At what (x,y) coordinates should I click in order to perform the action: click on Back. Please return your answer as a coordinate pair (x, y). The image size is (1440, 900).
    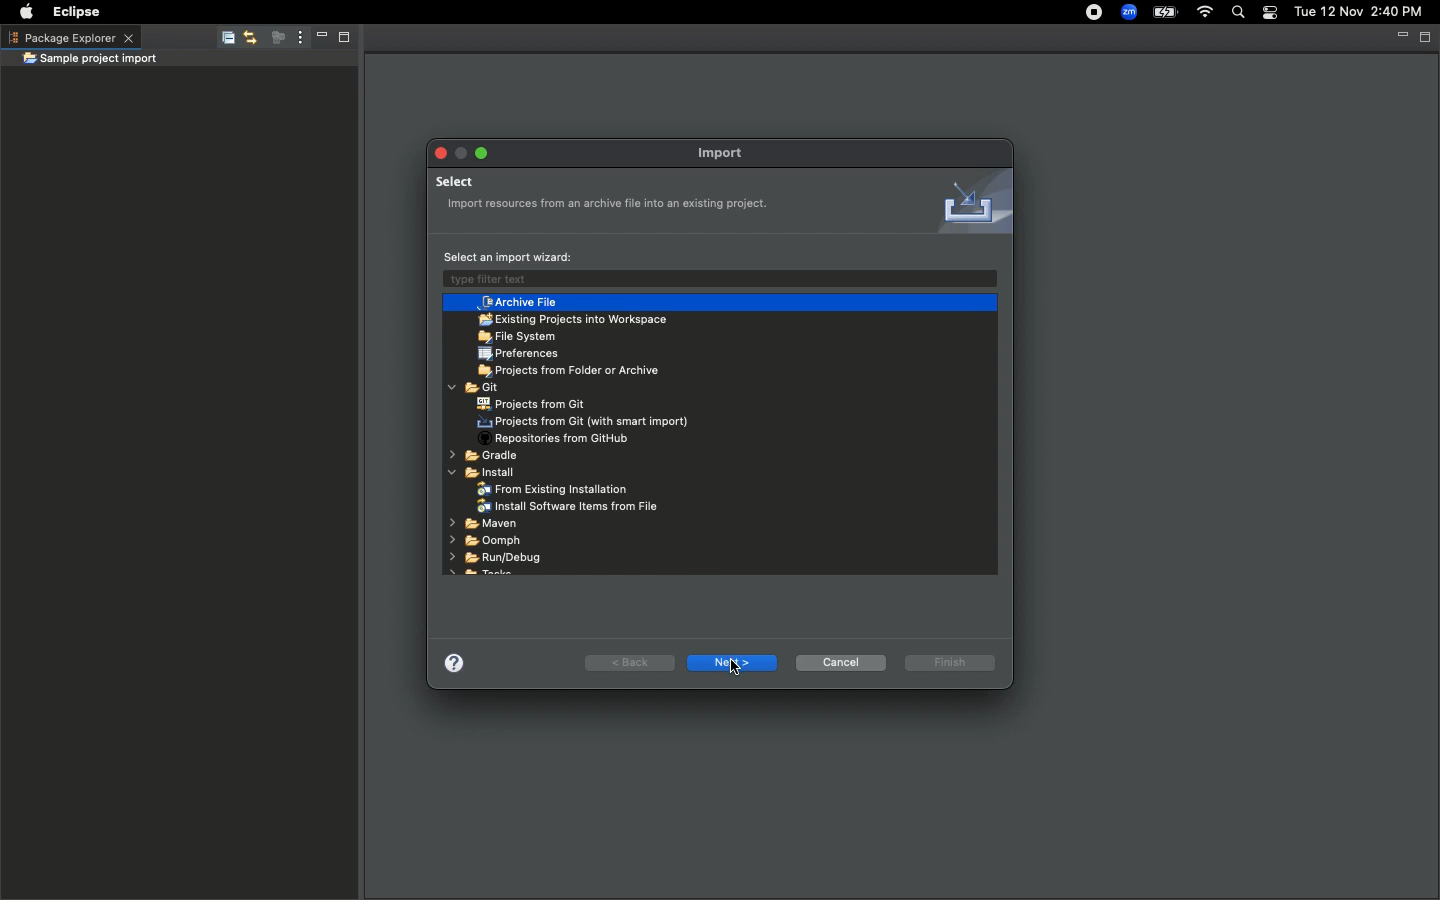
    Looking at the image, I should click on (628, 661).